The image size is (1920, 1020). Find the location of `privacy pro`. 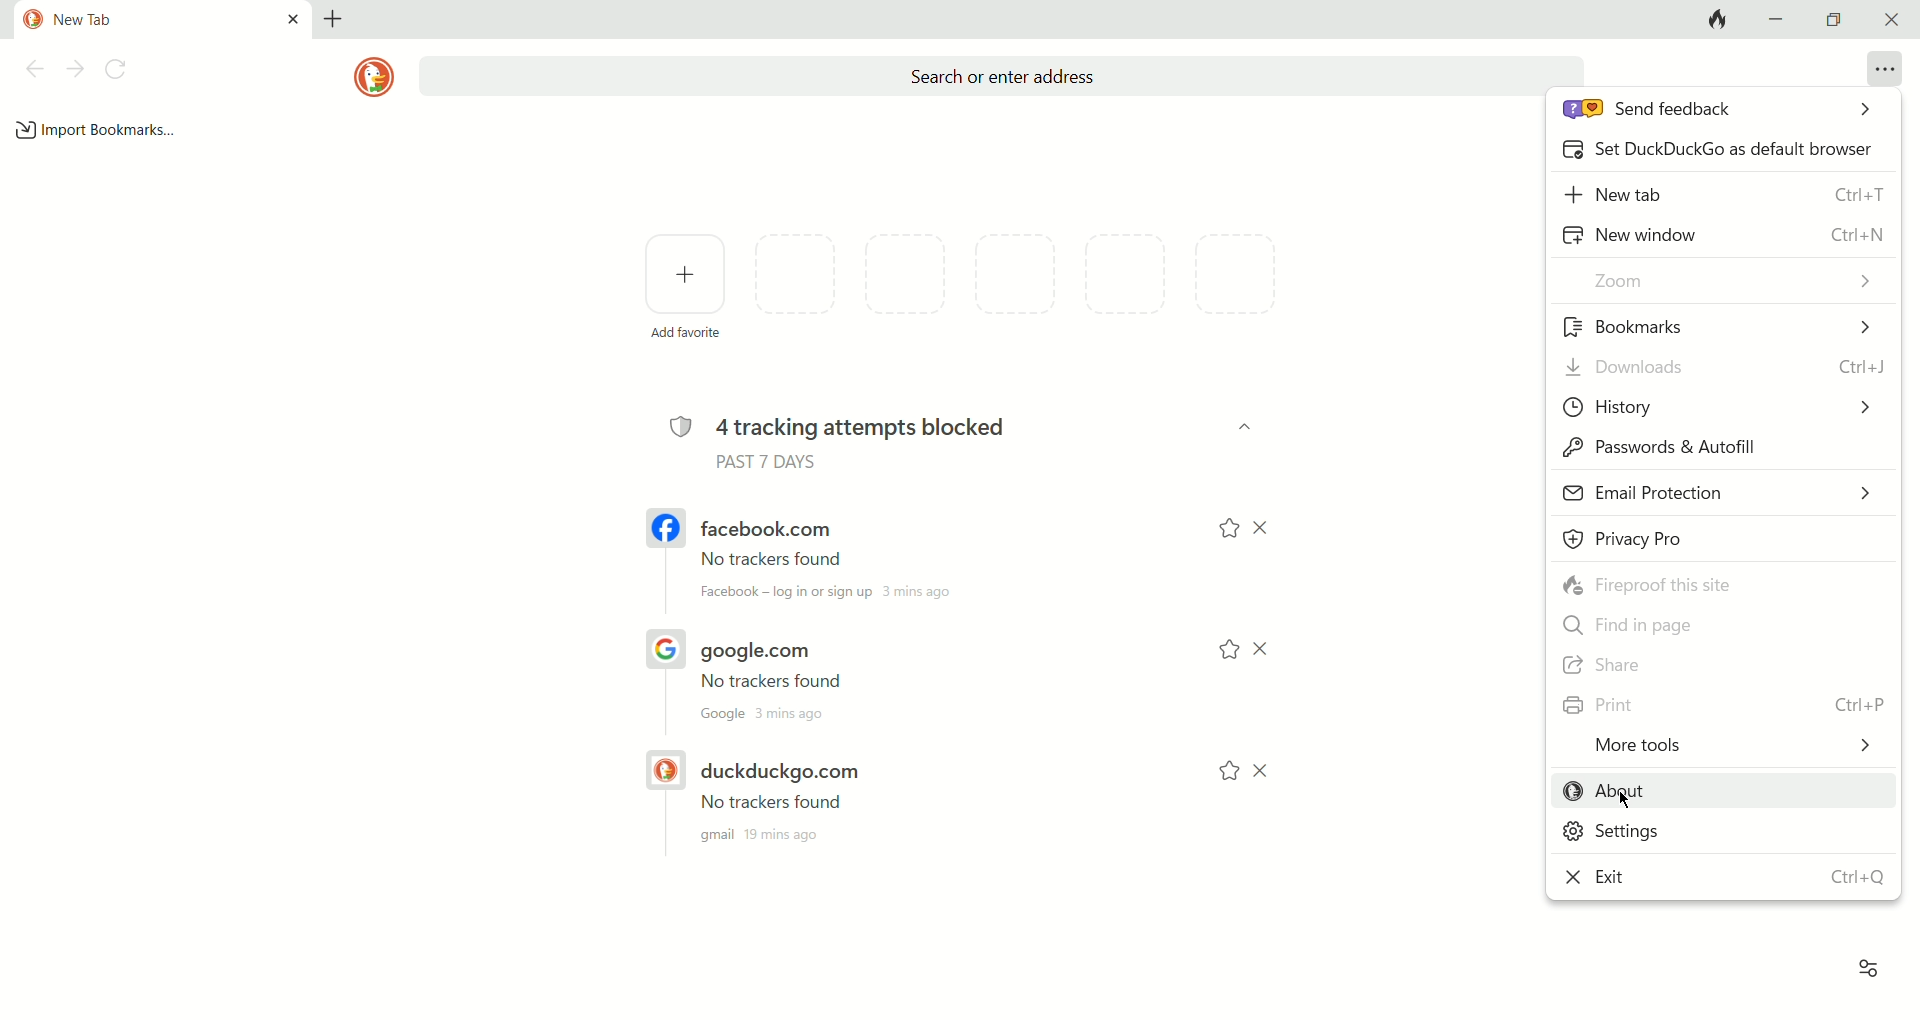

privacy pro is located at coordinates (1720, 541).